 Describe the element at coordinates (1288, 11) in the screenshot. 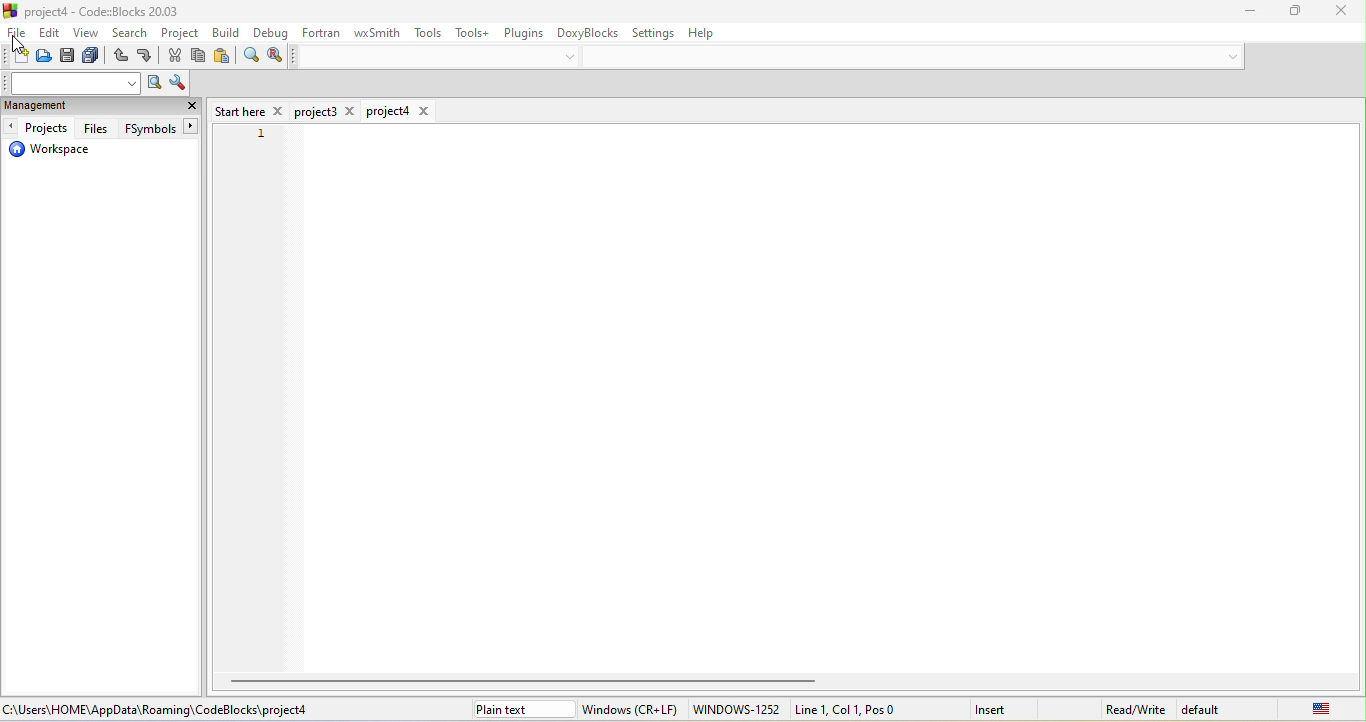

I see `Minimizie/Maximize` at that location.